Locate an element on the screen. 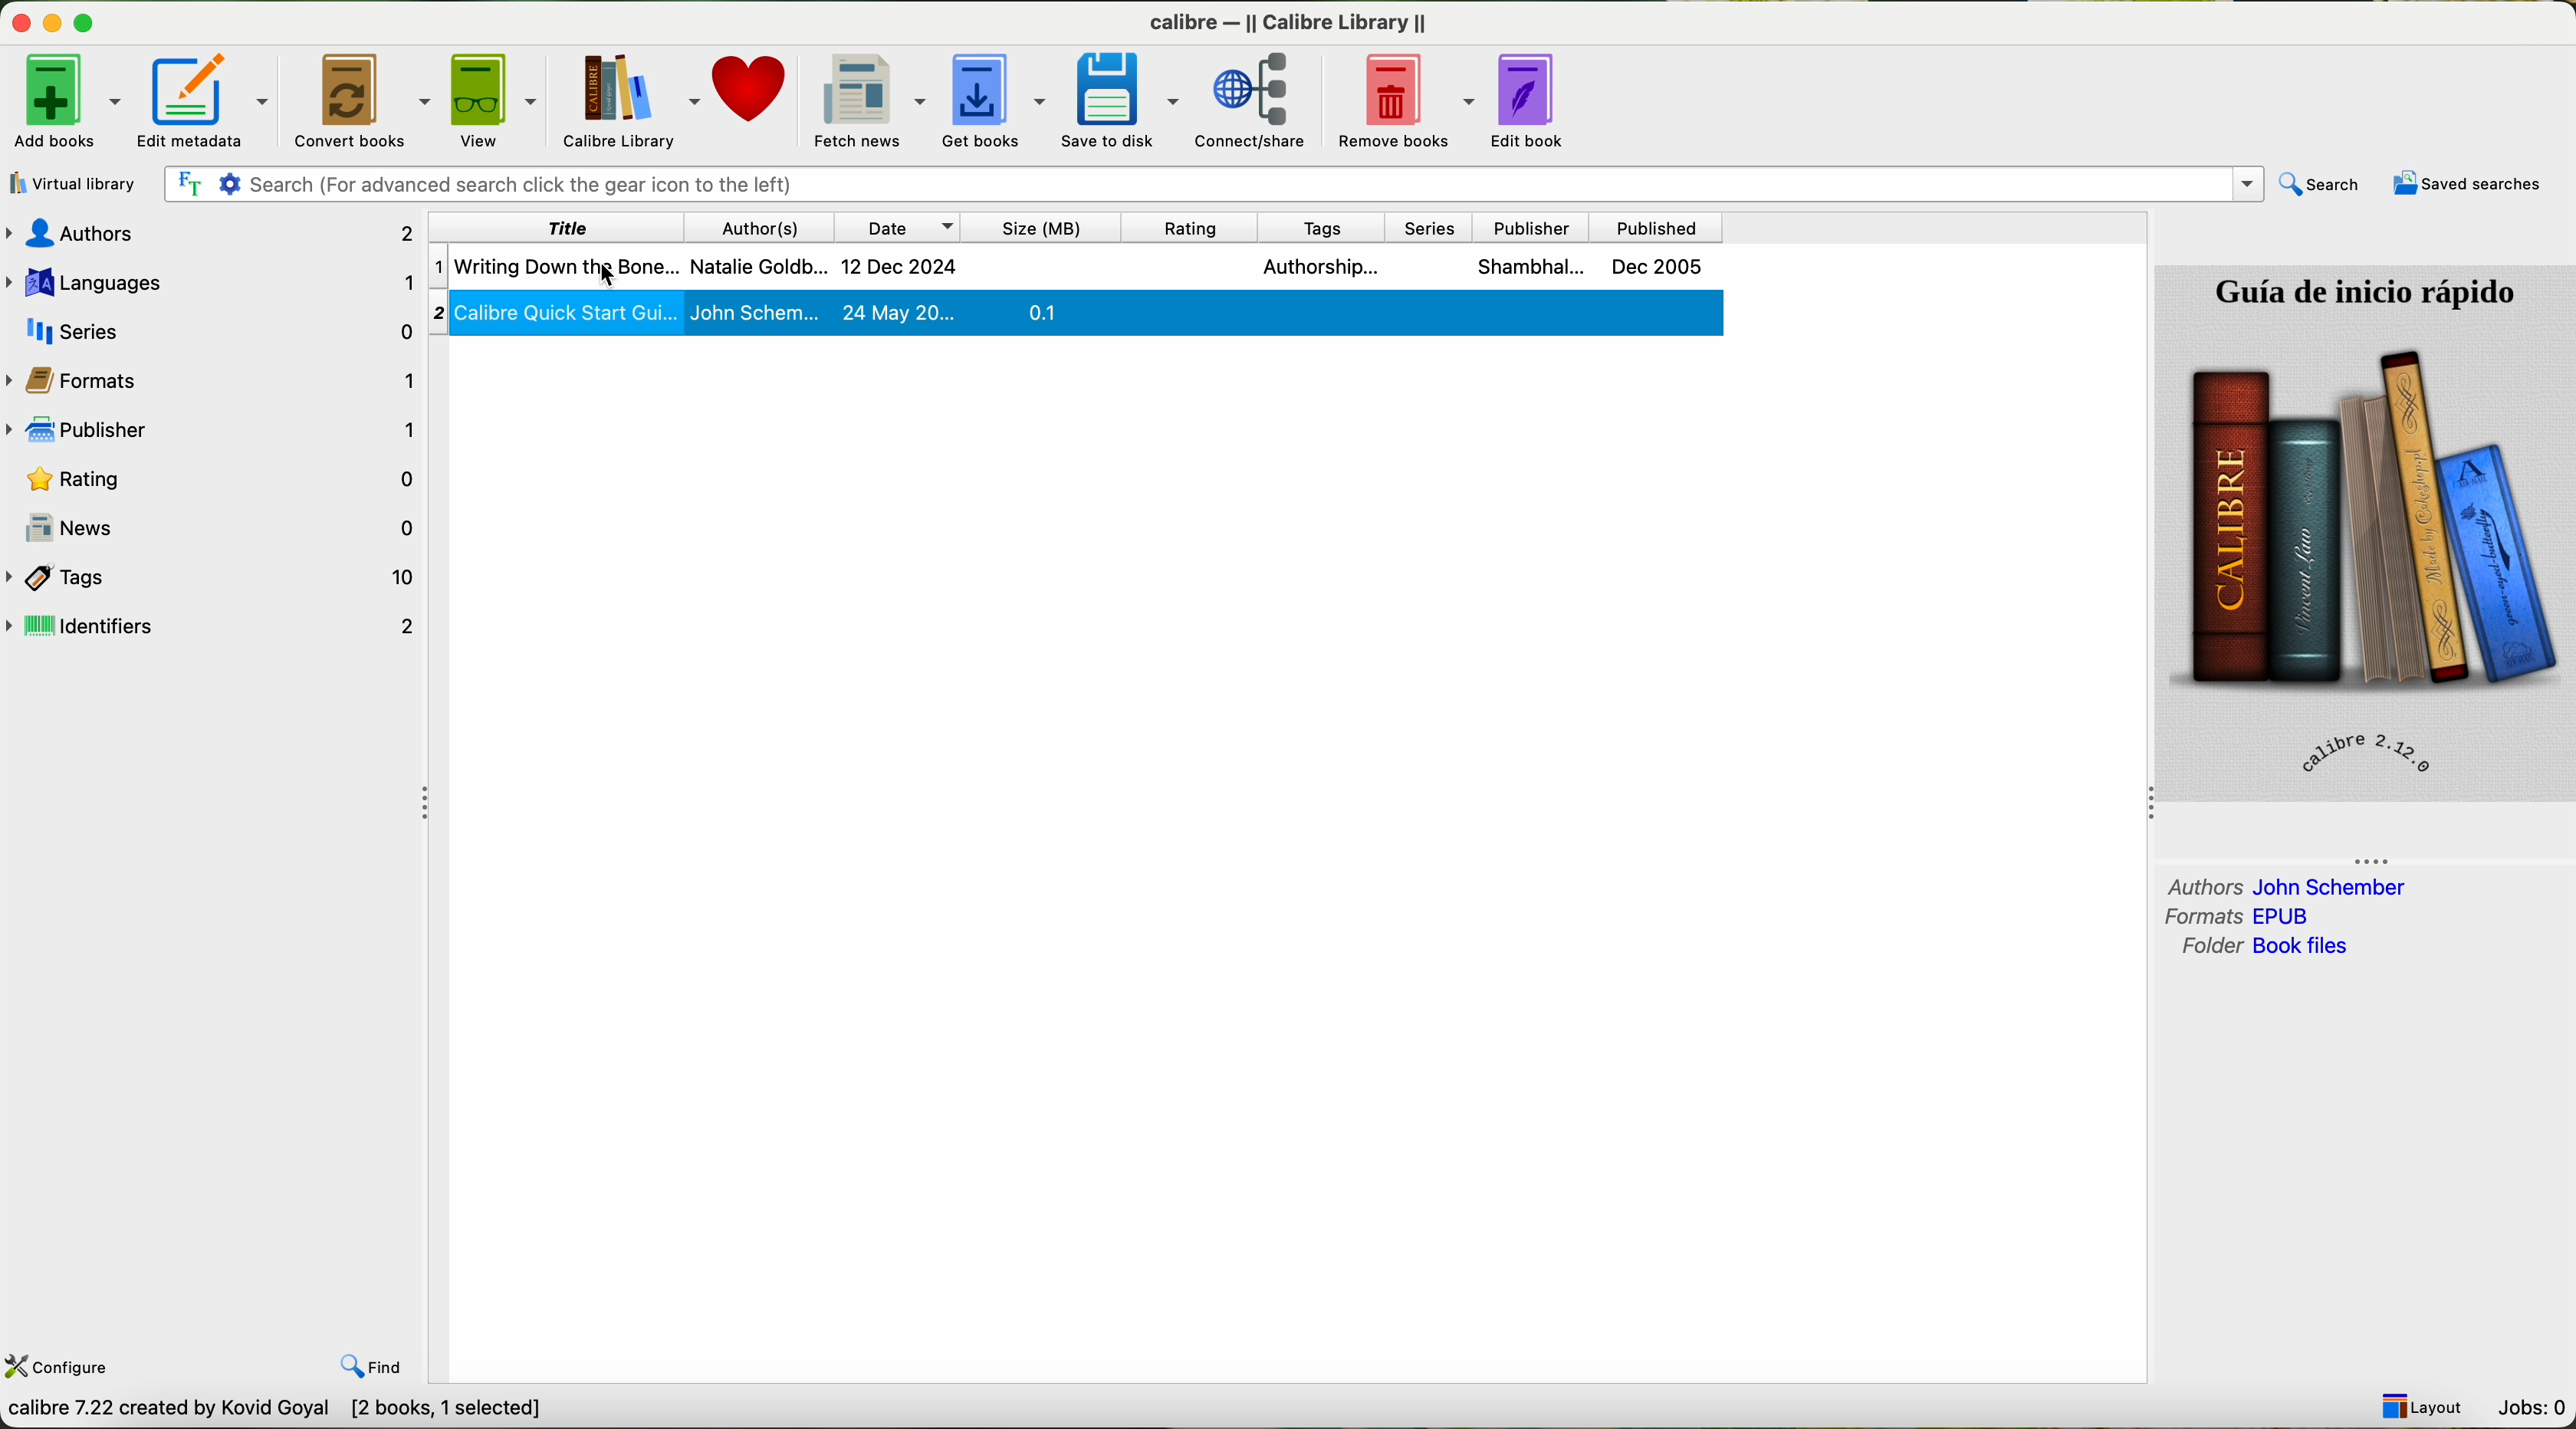  format is located at coordinates (100, 382).